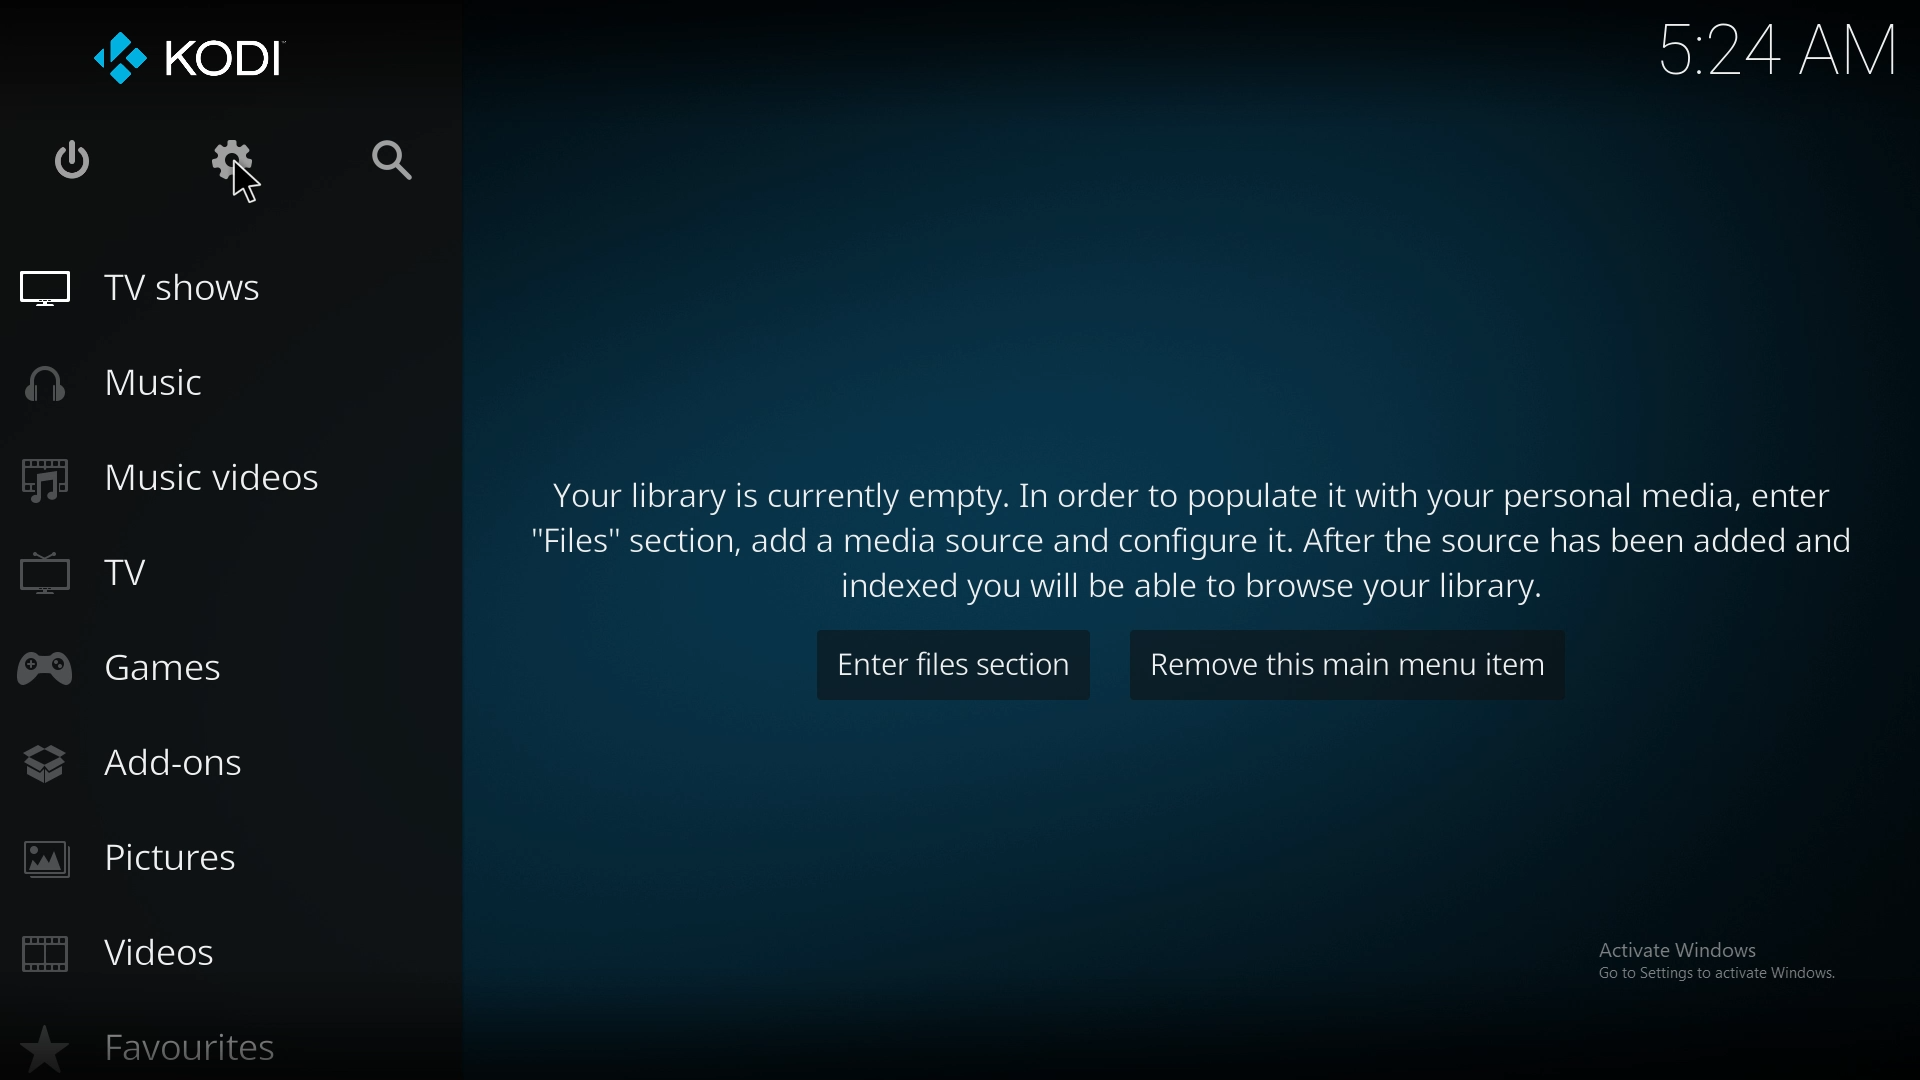 This screenshot has height=1080, width=1920. Describe the element at coordinates (954, 664) in the screenshot. I see `enter files section` at that location.